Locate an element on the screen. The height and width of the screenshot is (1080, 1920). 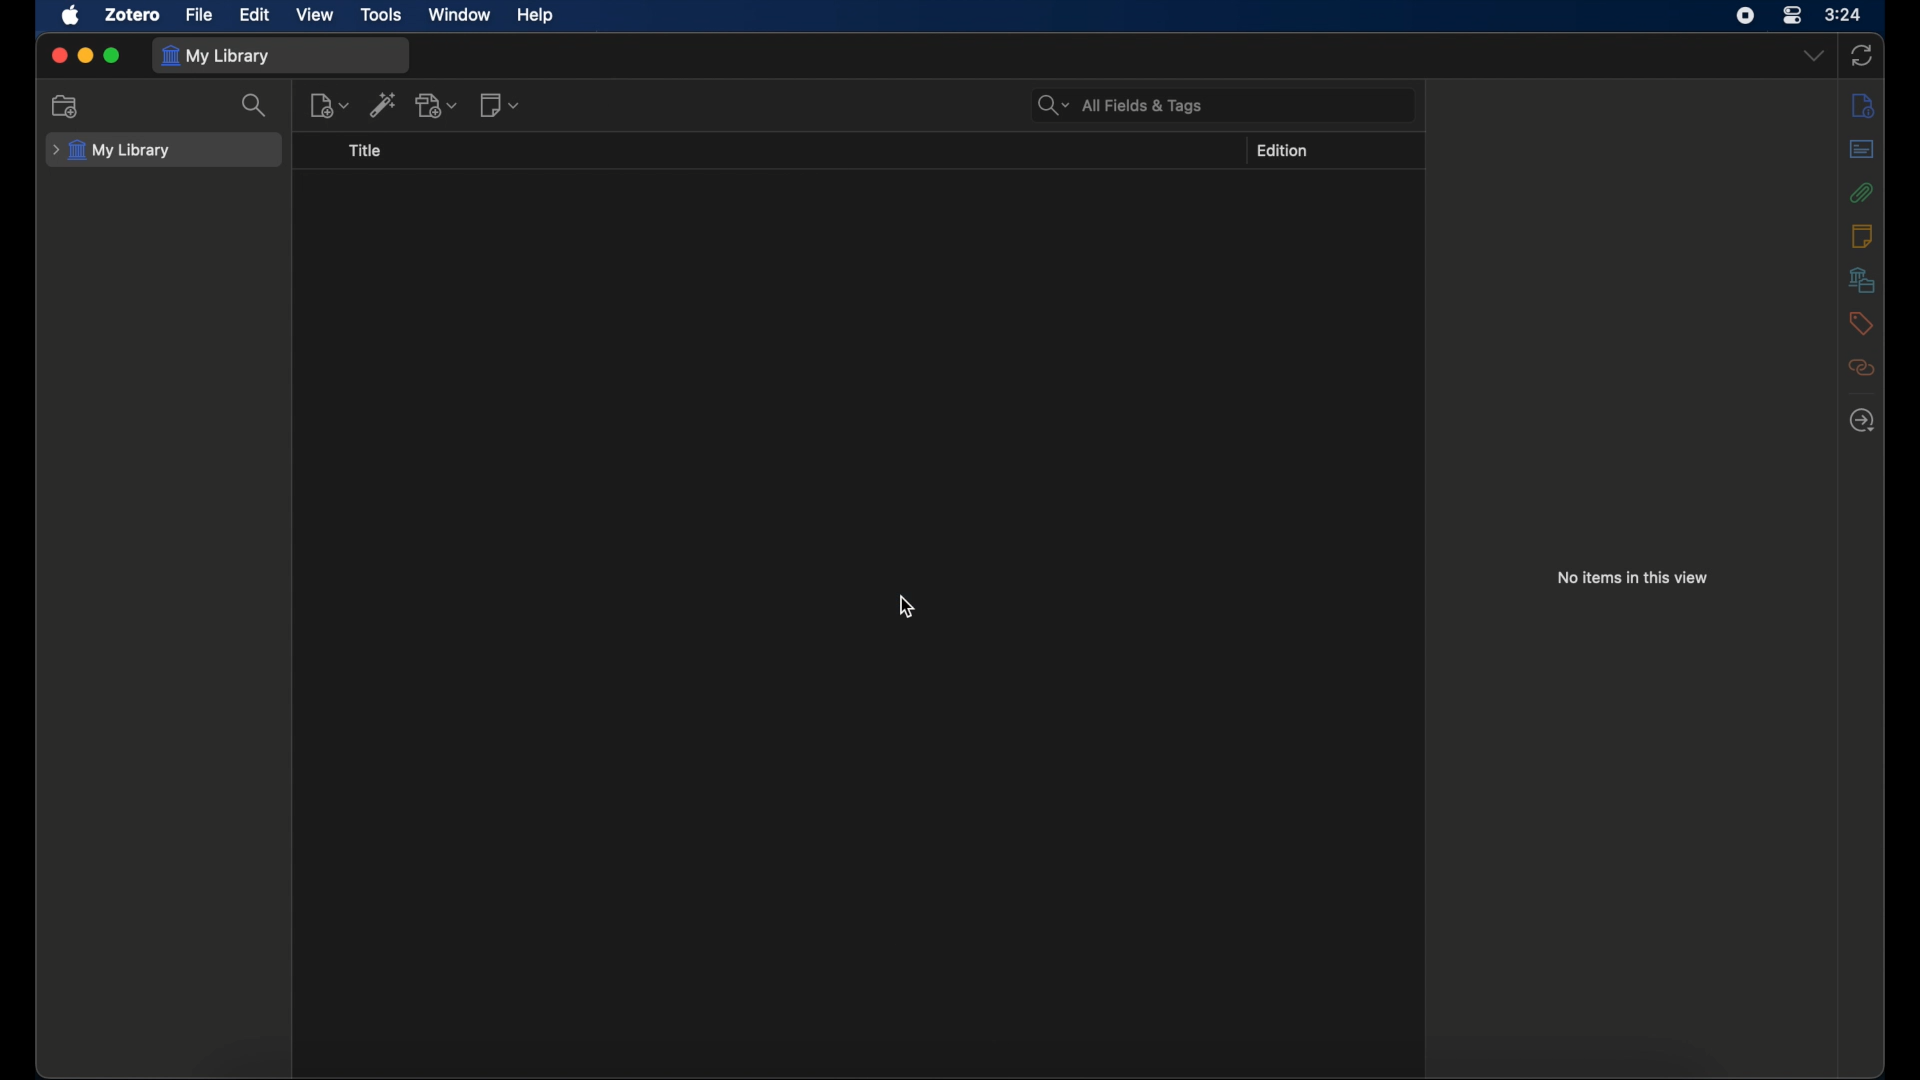
notes is located at coordinates (1861, 234).